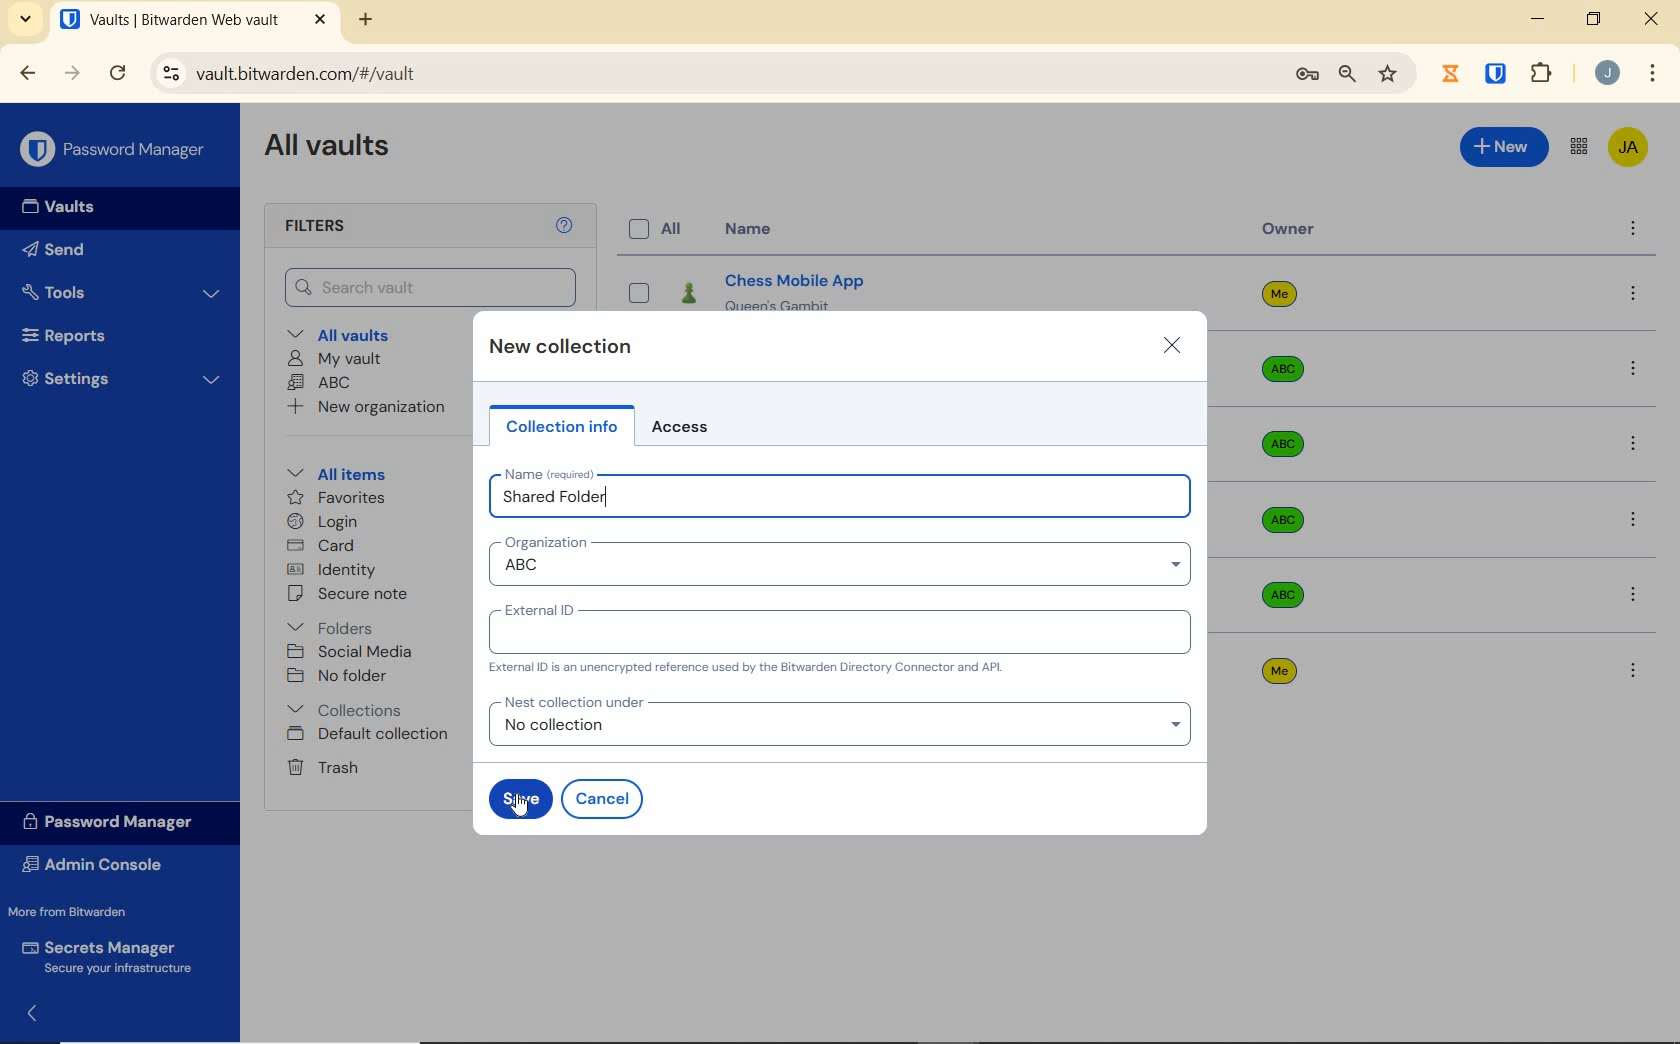  What do you see at coordinates (125, 382) in the screenshot?
I see `Settings` at bounding box center [125, 382].